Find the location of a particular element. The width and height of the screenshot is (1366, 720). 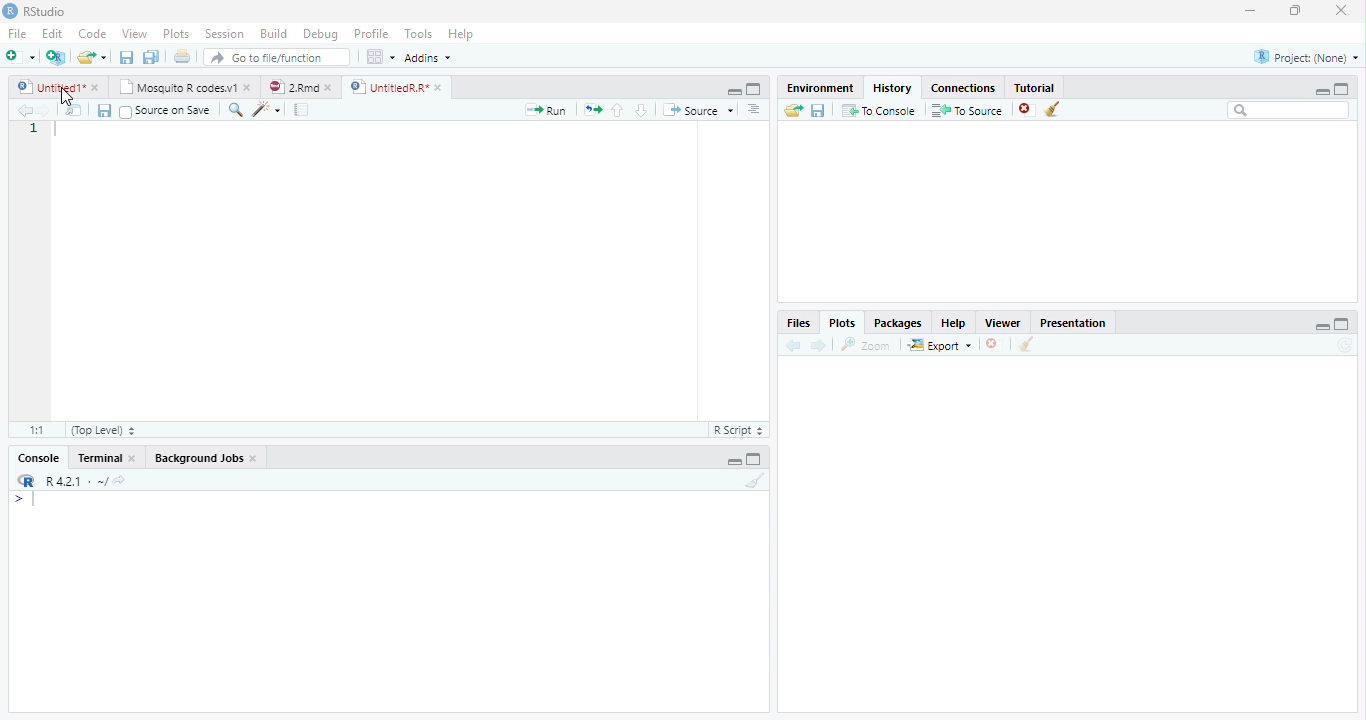

Zoom is located at coordinates (237, 112).